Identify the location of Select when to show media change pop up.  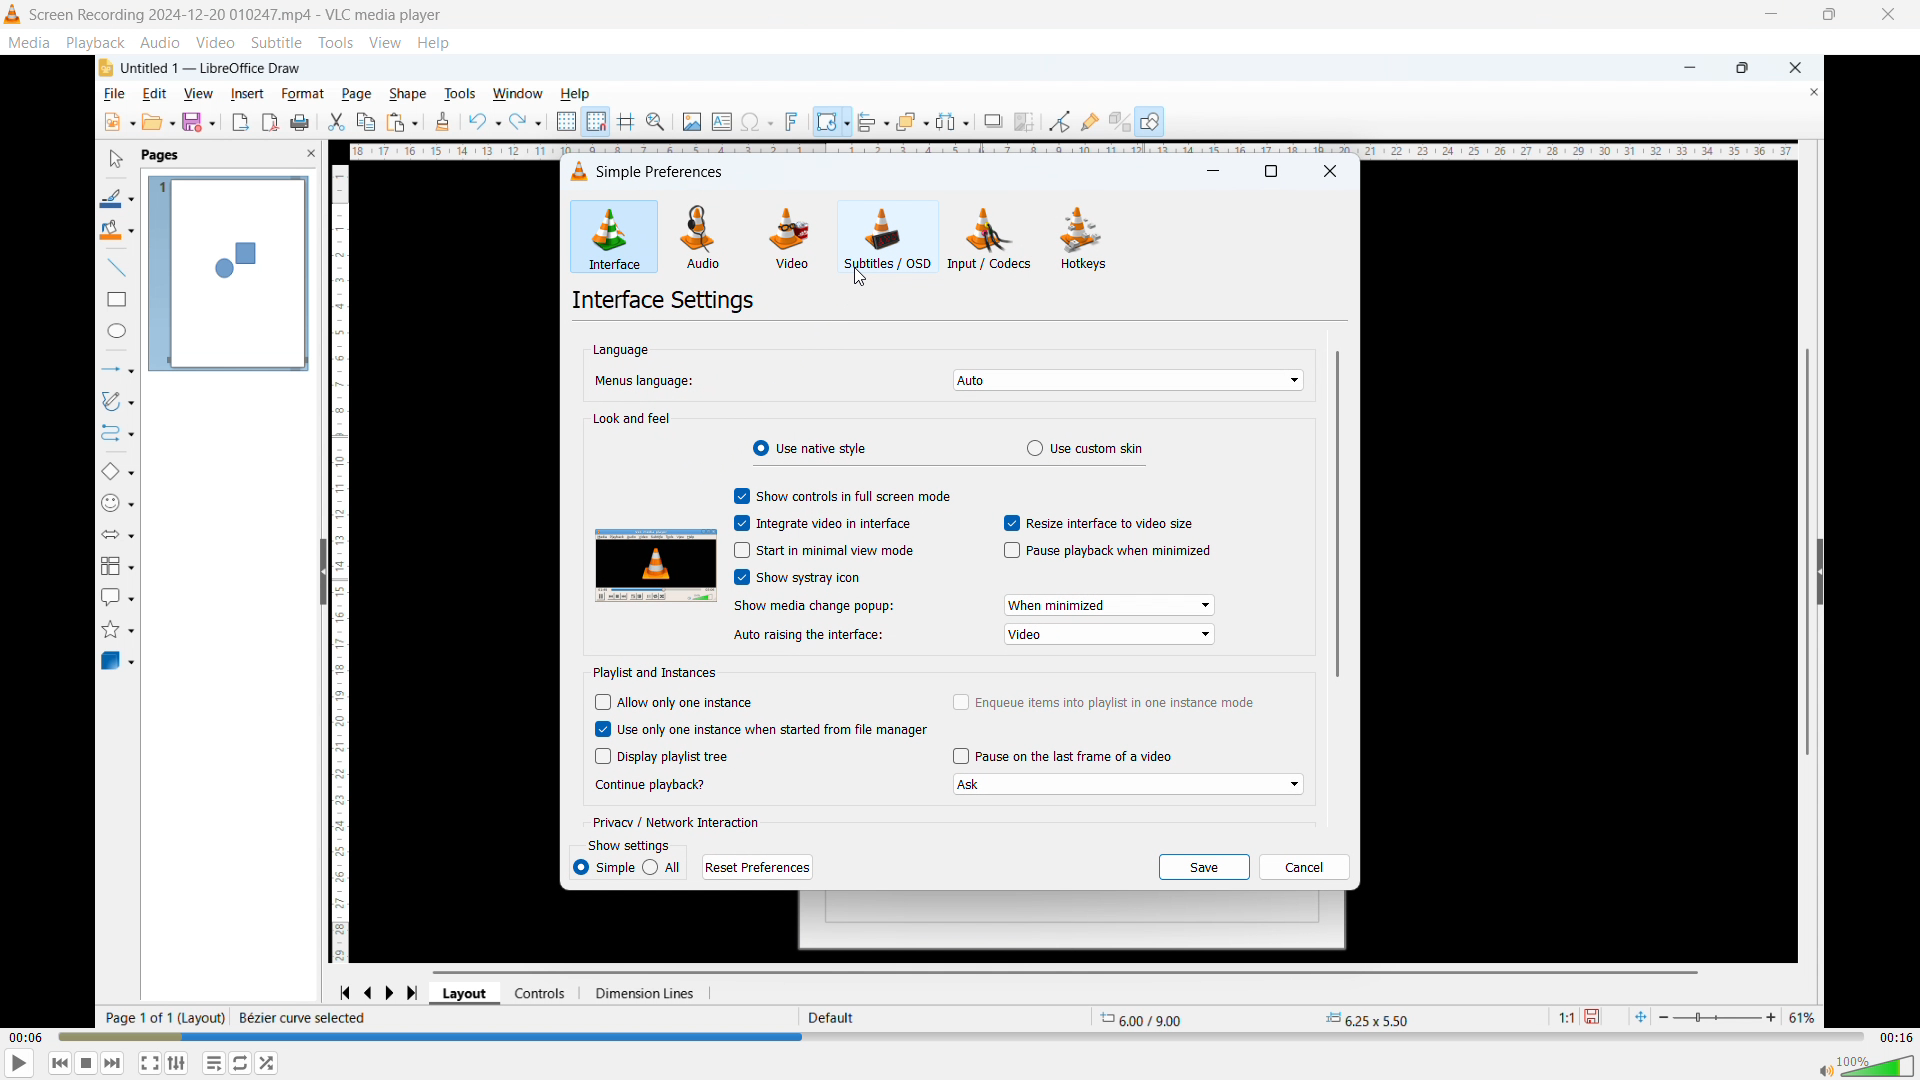
(1109, 605).